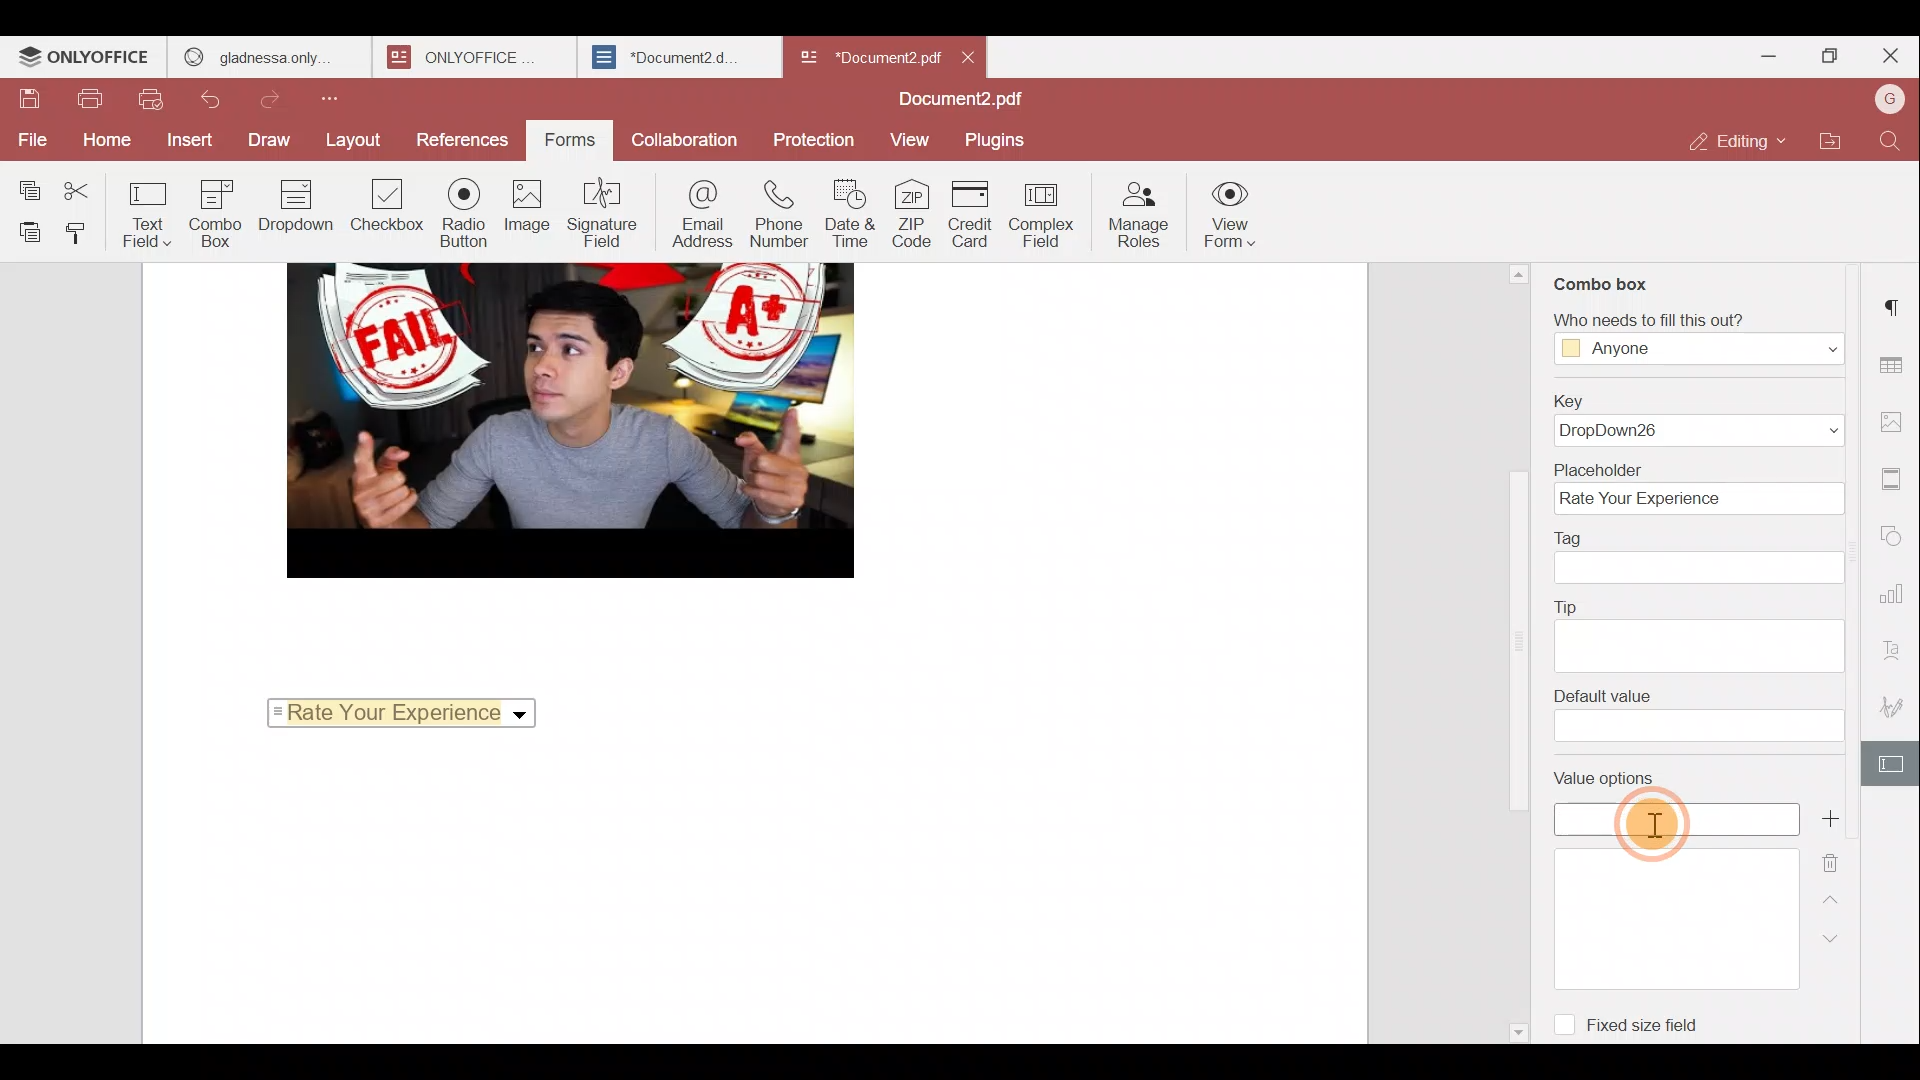 Image resolution: width=1920 pixels, height=1080 pixels. Describe the element at coordinates (216, 99) in the screenshot. I see `Undo` at that location.